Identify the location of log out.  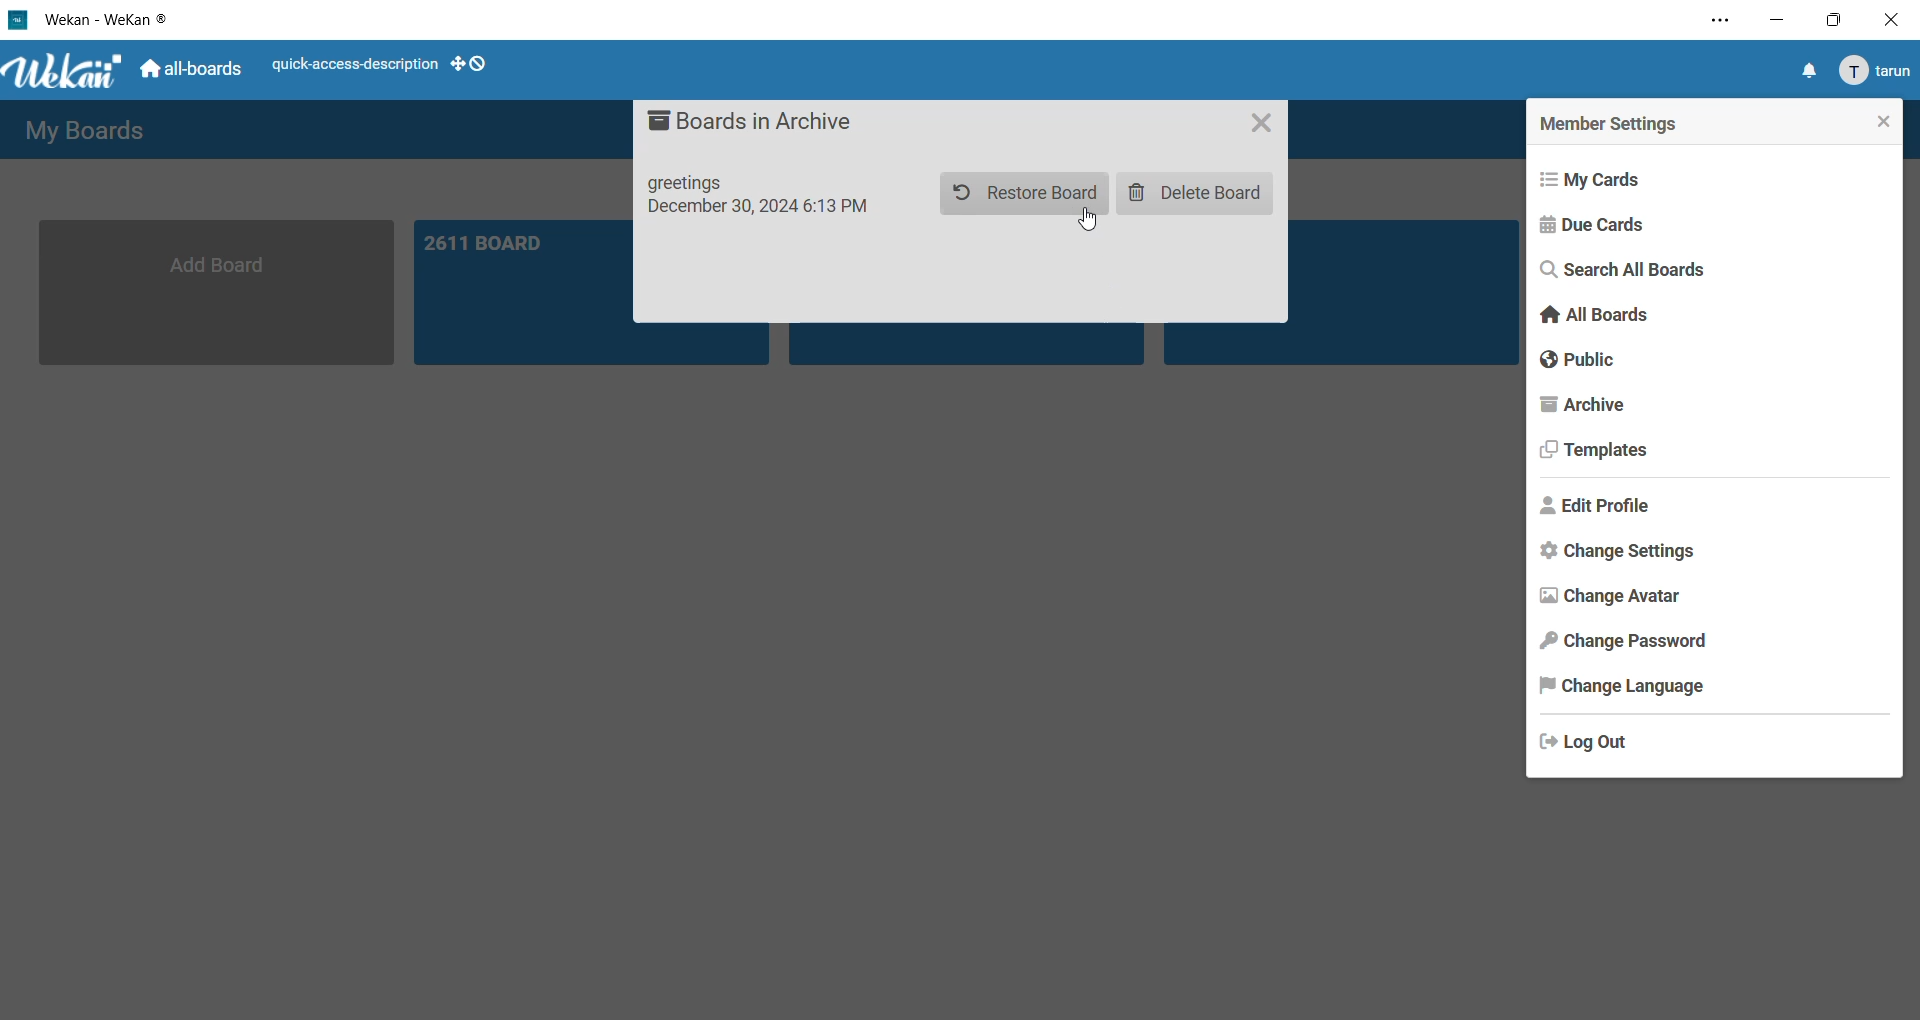
(1590, 739).